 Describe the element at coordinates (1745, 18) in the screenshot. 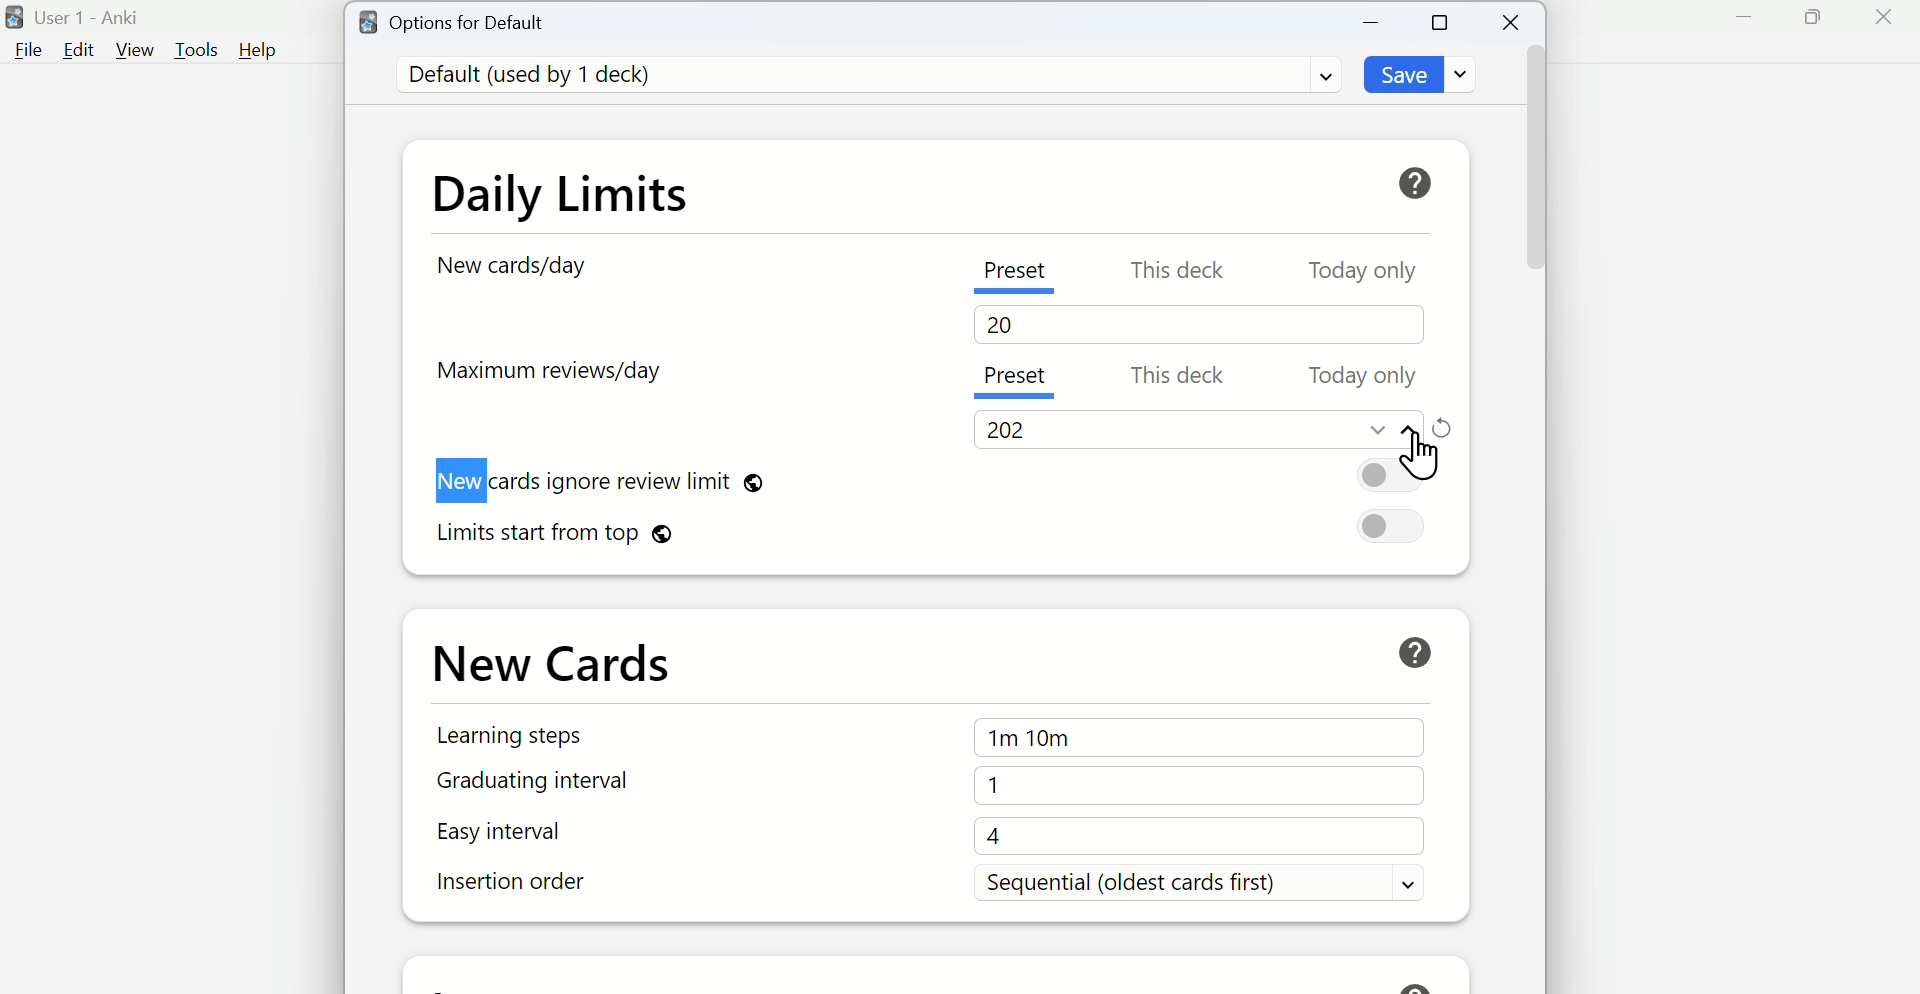

I see `Minimize` at that location.